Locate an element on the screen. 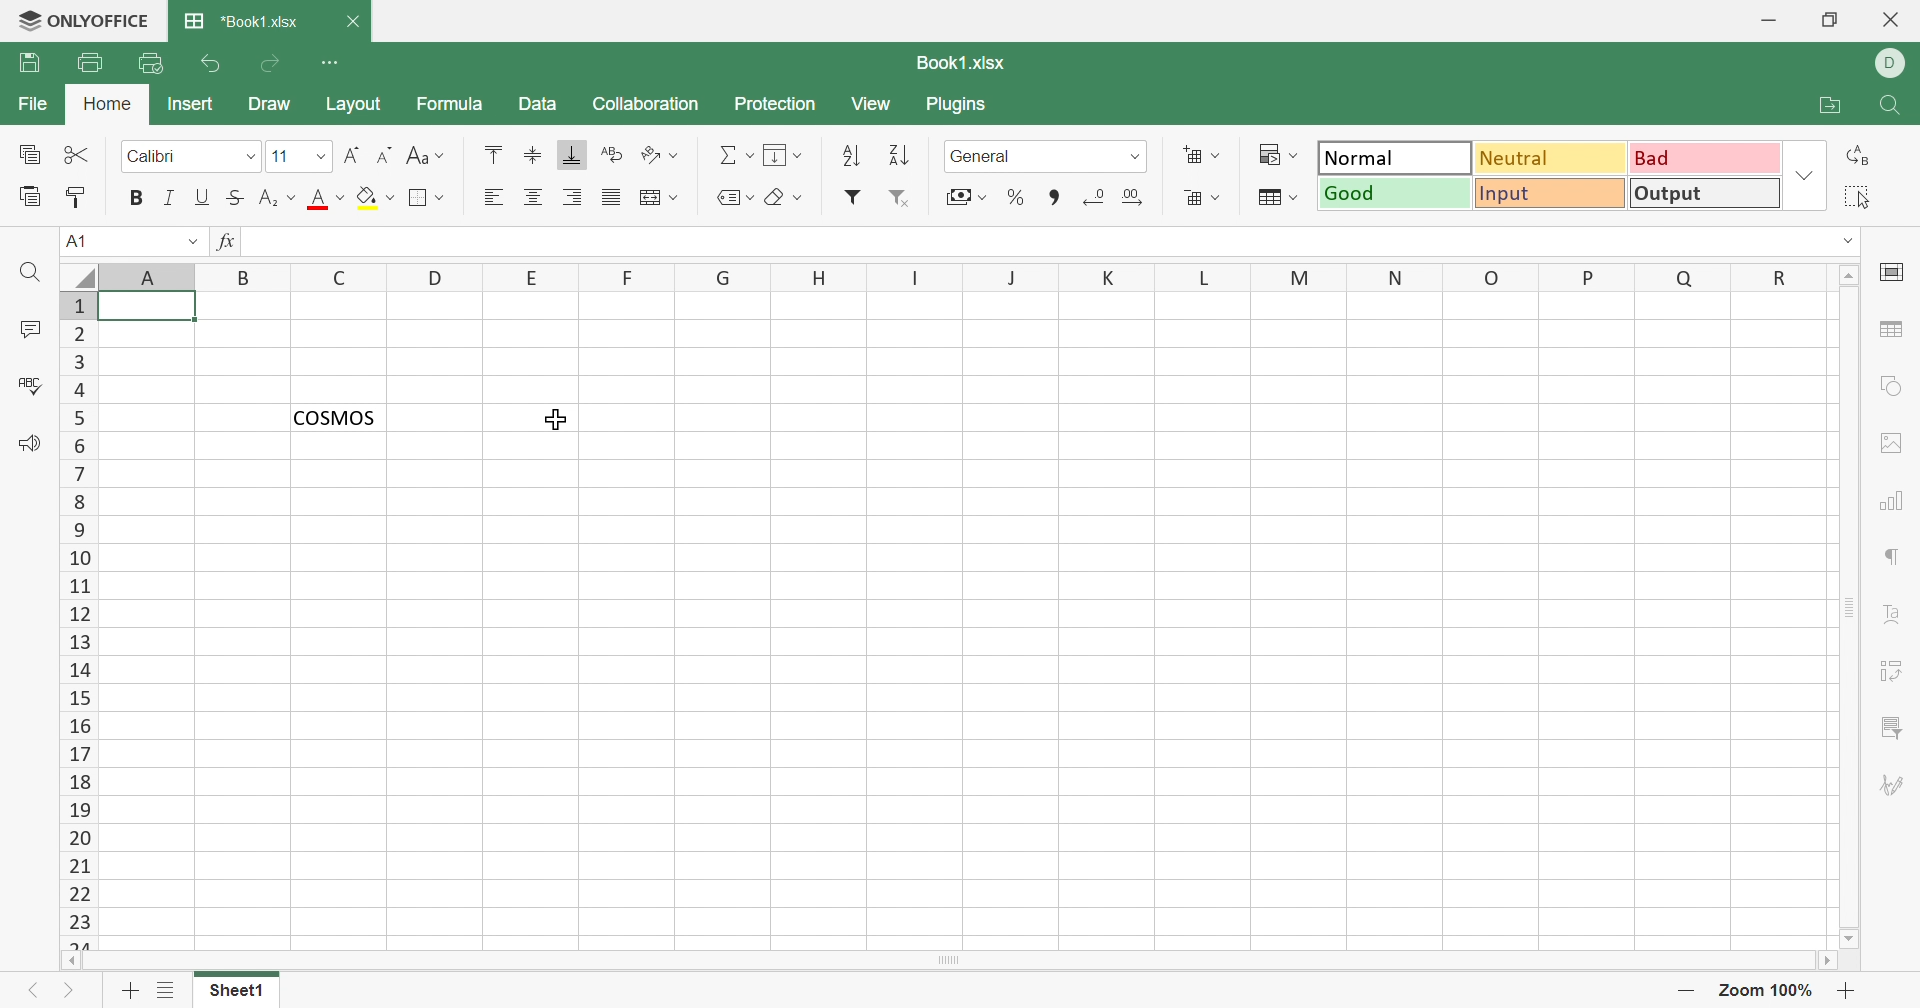 Image resolution: width=1920 pixels, height=1008 pixels. Image settings is located at coordinates (1891, 444).